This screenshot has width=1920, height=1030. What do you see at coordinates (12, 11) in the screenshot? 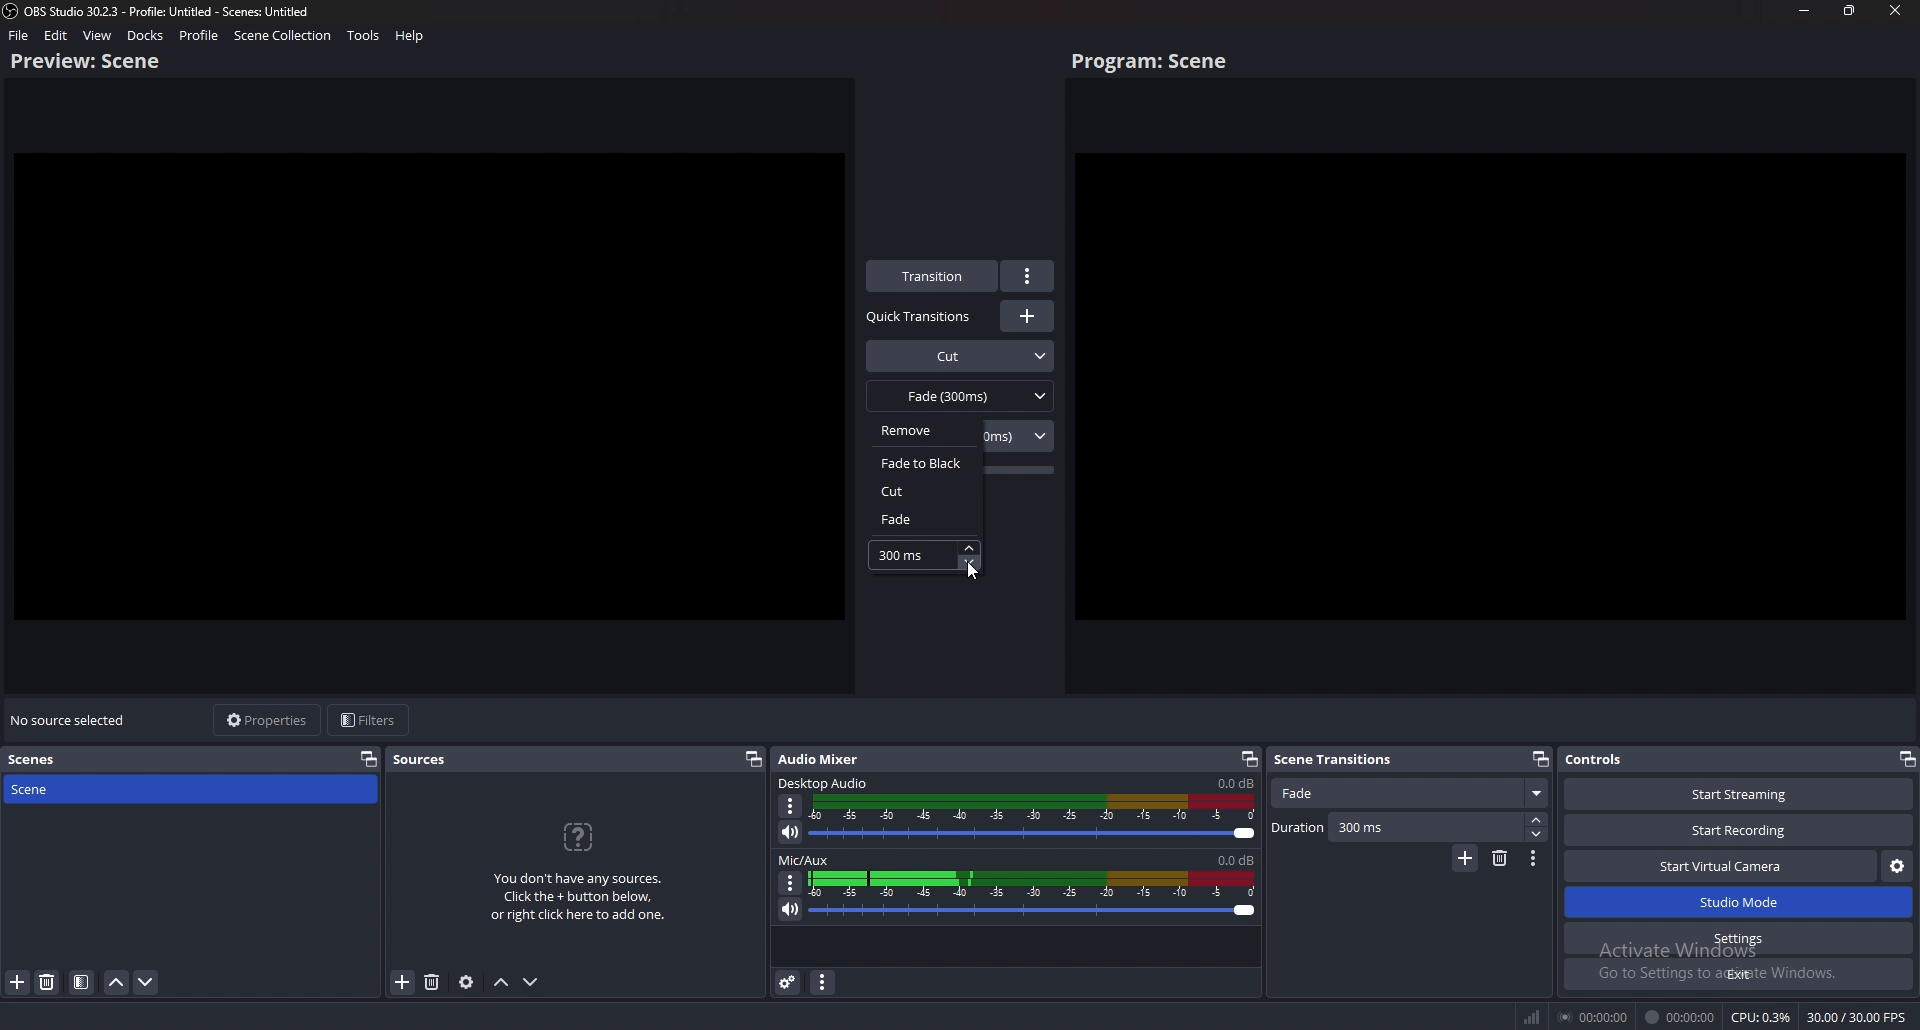
I see `obs studio` at bounding box center [12, 11].